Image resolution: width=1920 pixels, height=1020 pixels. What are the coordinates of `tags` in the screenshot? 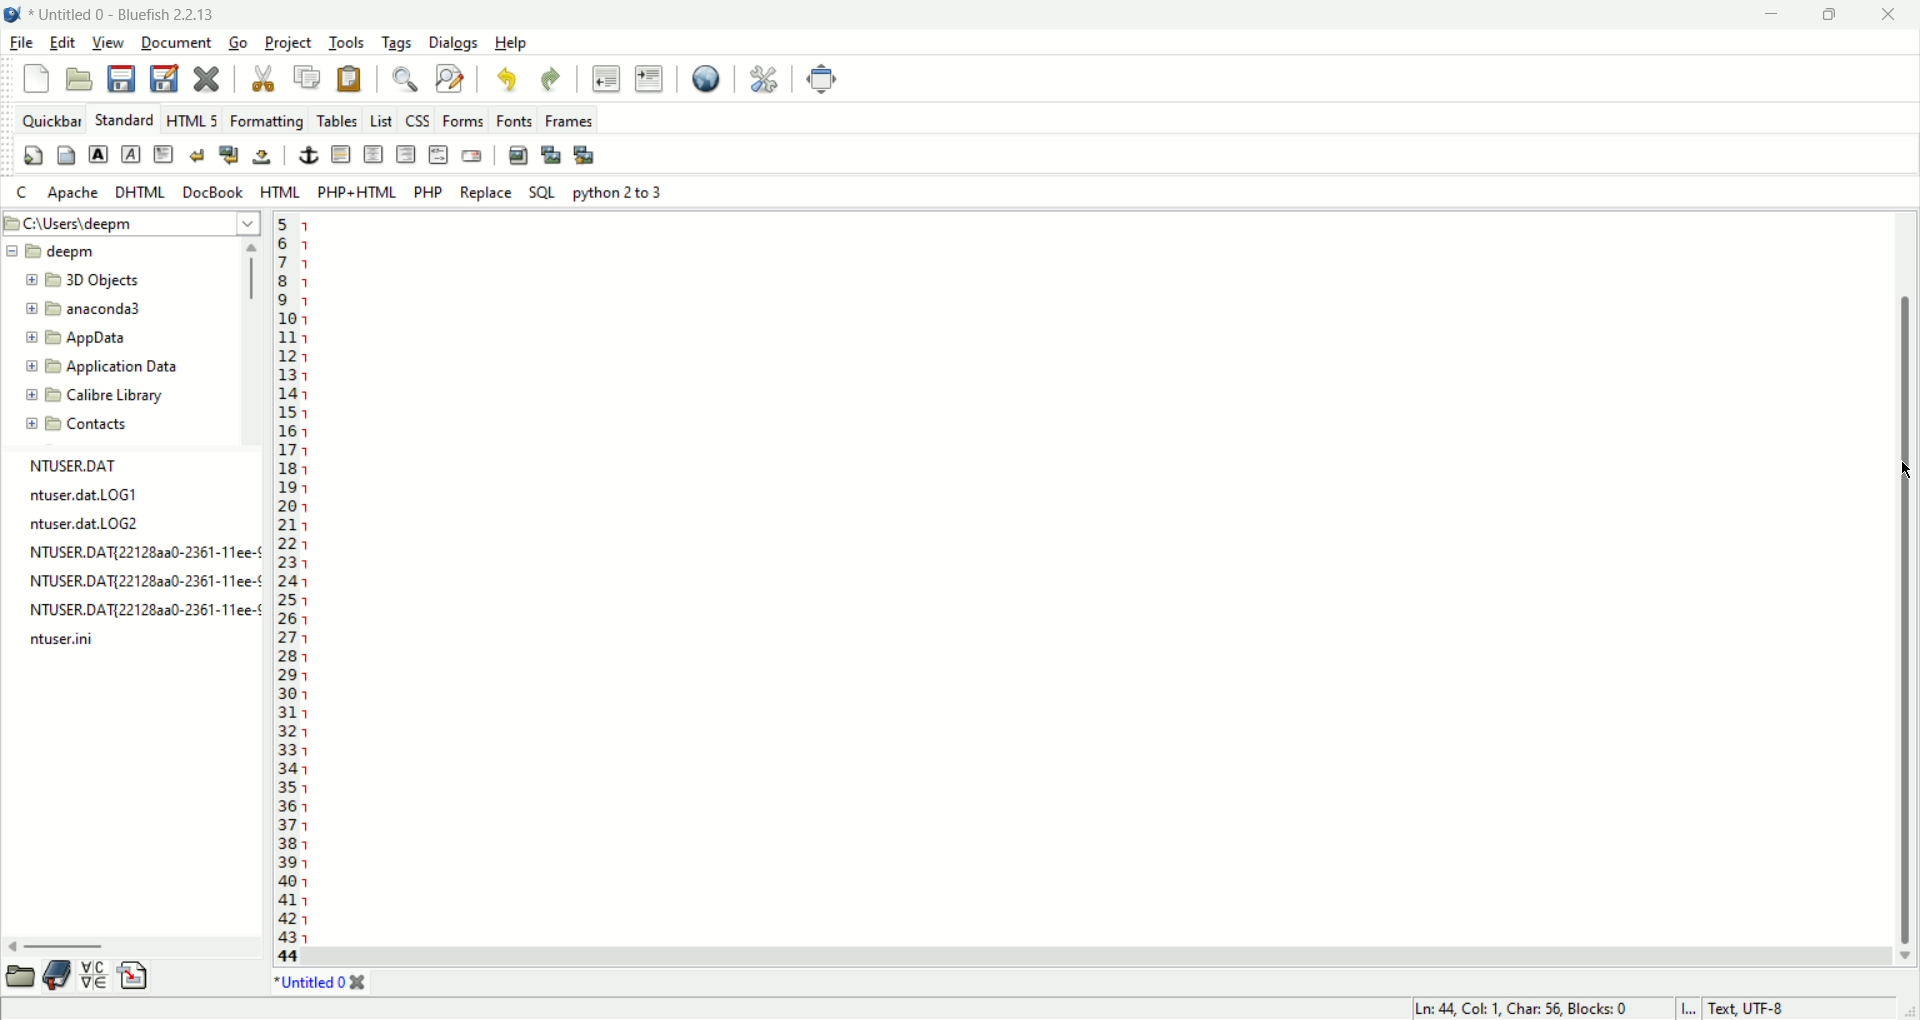 It's located at (397, 44).